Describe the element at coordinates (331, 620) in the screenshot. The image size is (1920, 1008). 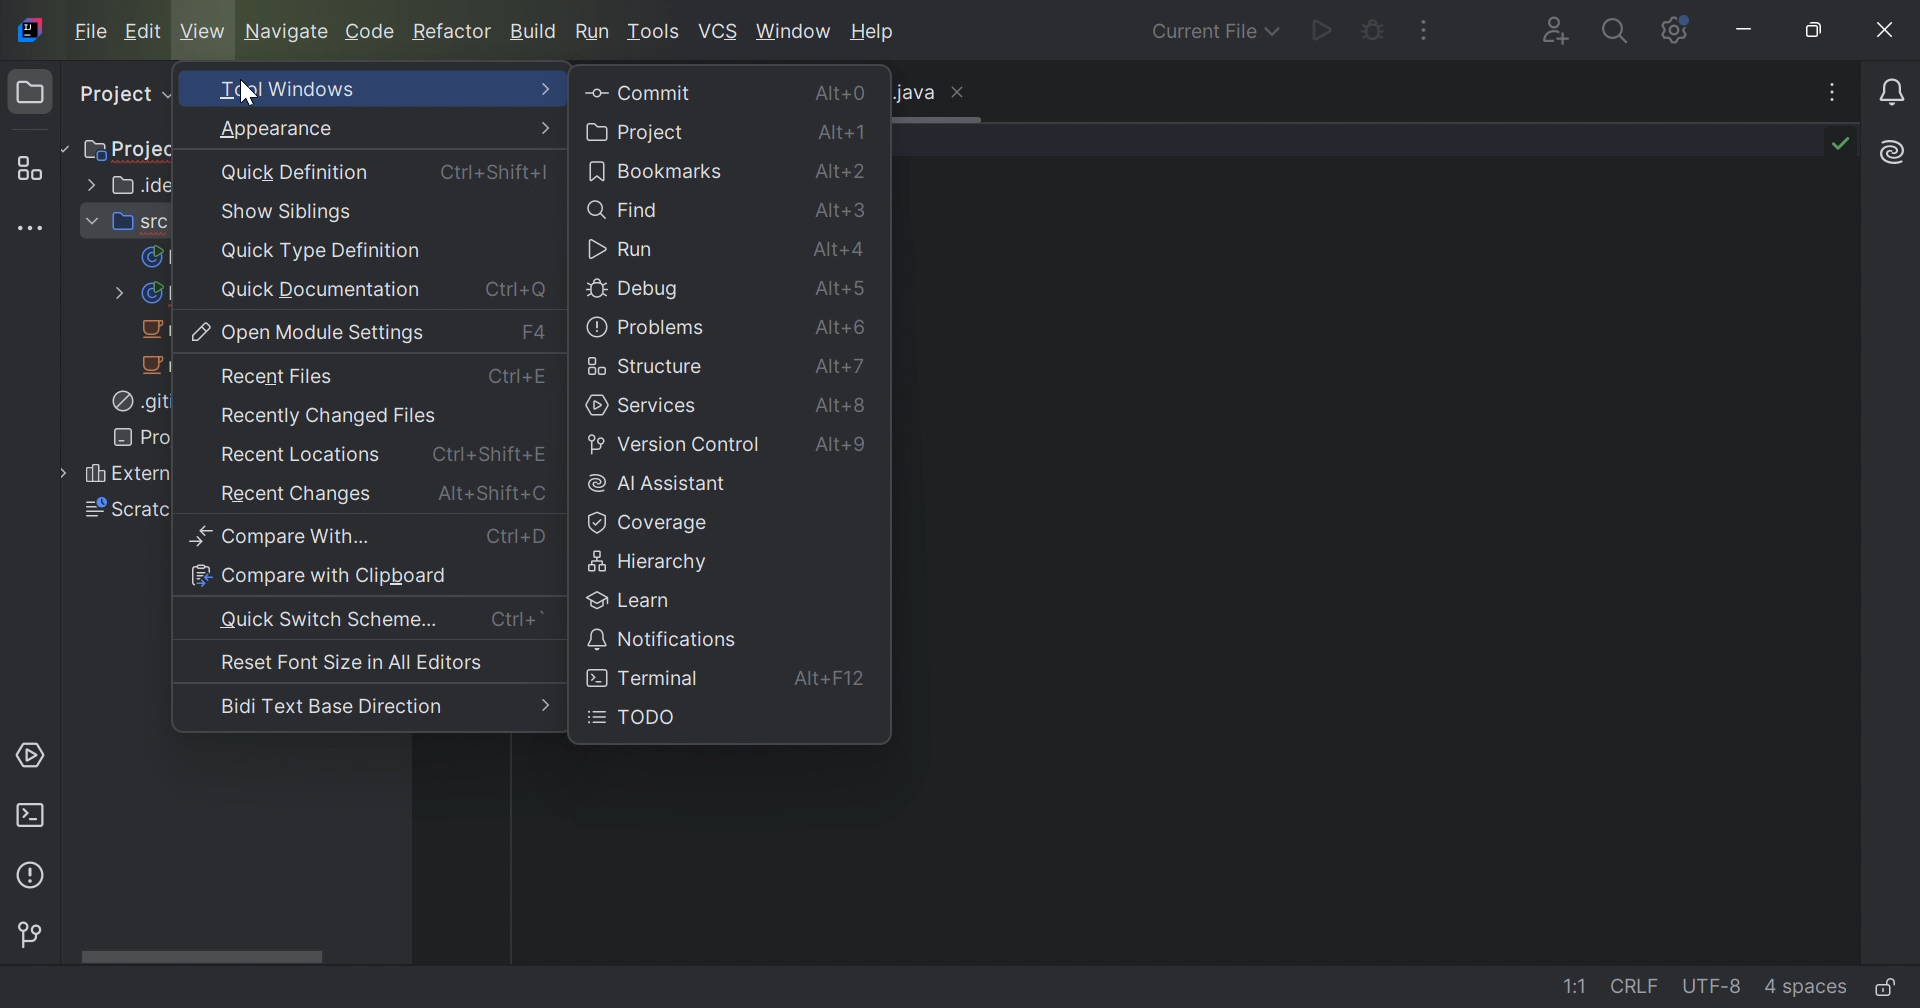
I see `Quick switch scheme` at that location.